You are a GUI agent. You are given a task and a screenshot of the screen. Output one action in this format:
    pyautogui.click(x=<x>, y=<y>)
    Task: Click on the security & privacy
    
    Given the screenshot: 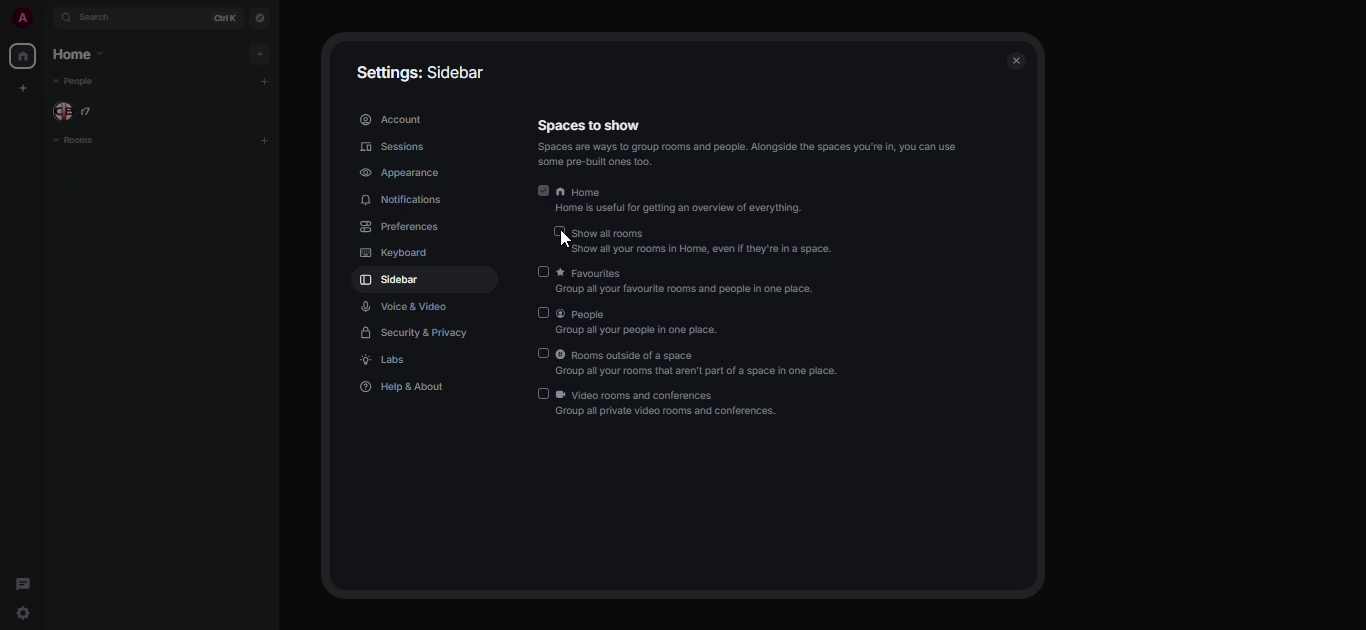 What is the action you would take?
    pyautogui.click(x=416, y=330)
    